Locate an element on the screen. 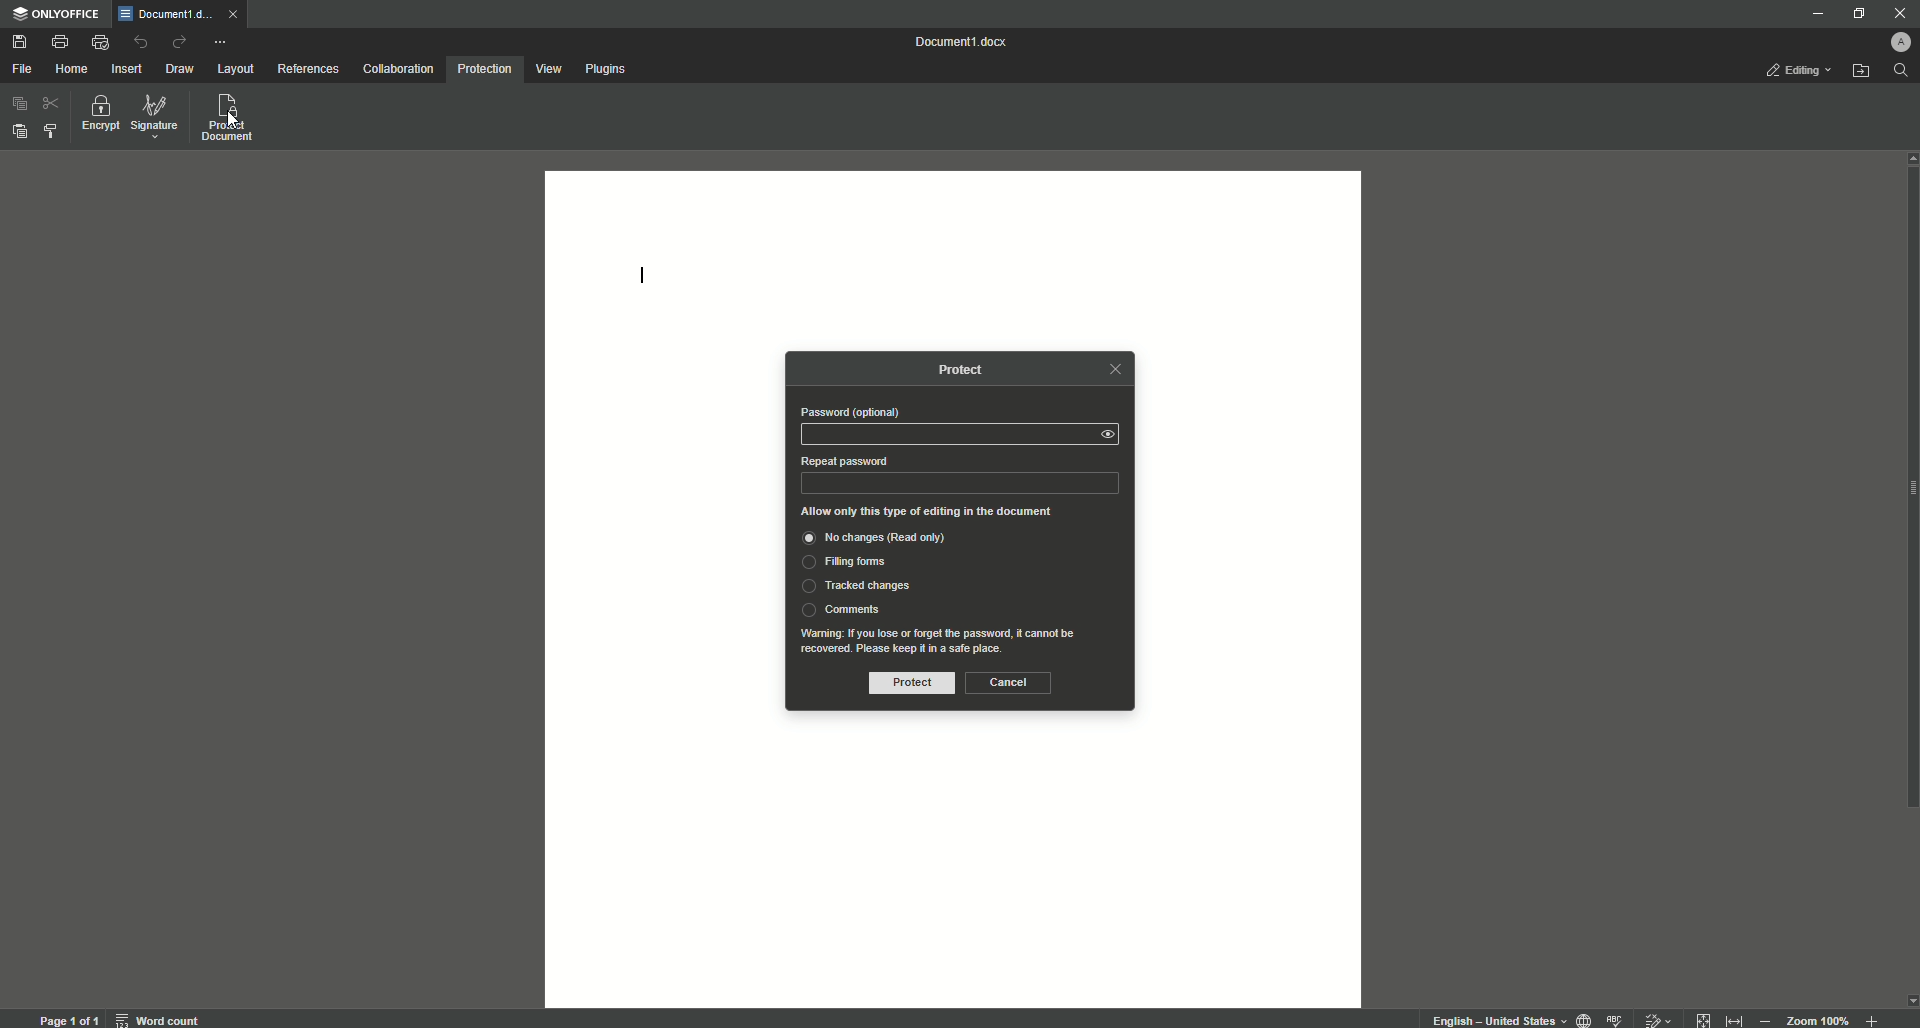  Password is located at coordinates (849, 412).